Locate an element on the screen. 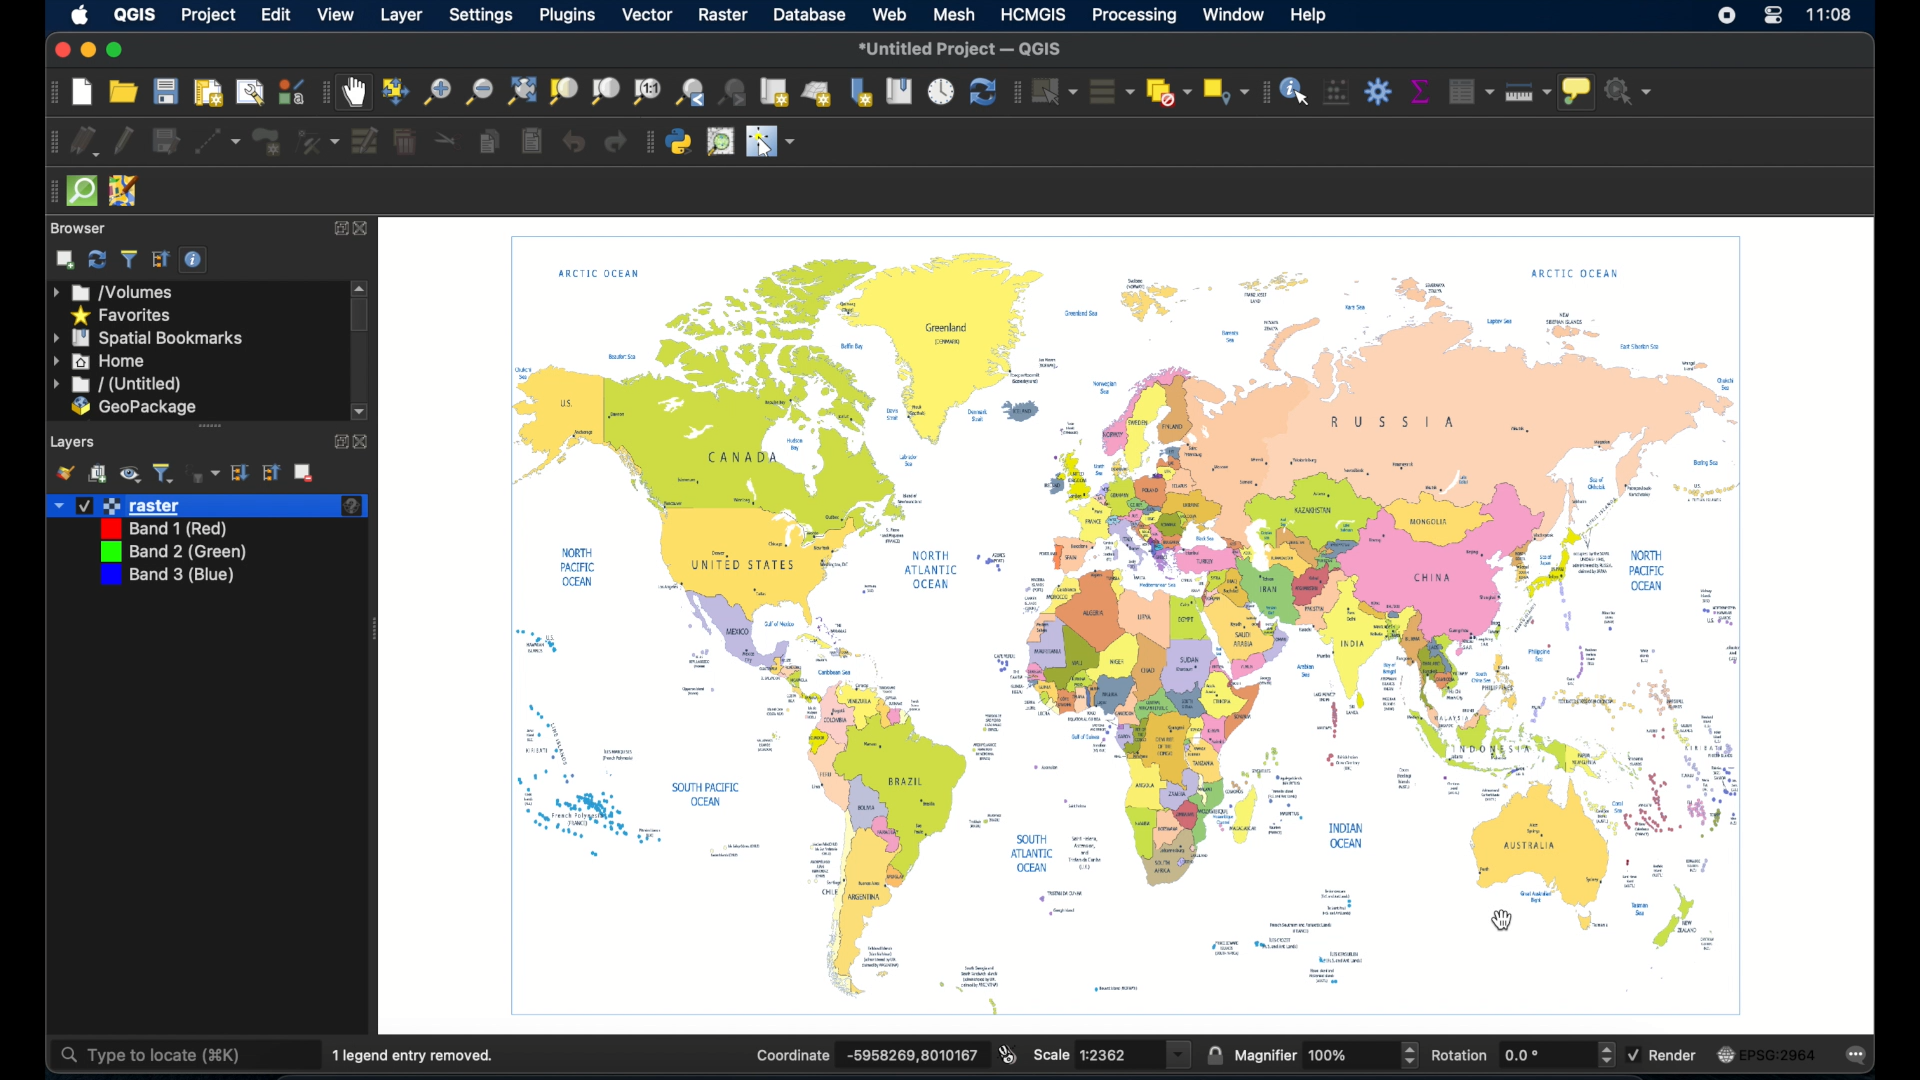 The image size is (1920, 1080). Band 2 is located at coordinates (173, 553).